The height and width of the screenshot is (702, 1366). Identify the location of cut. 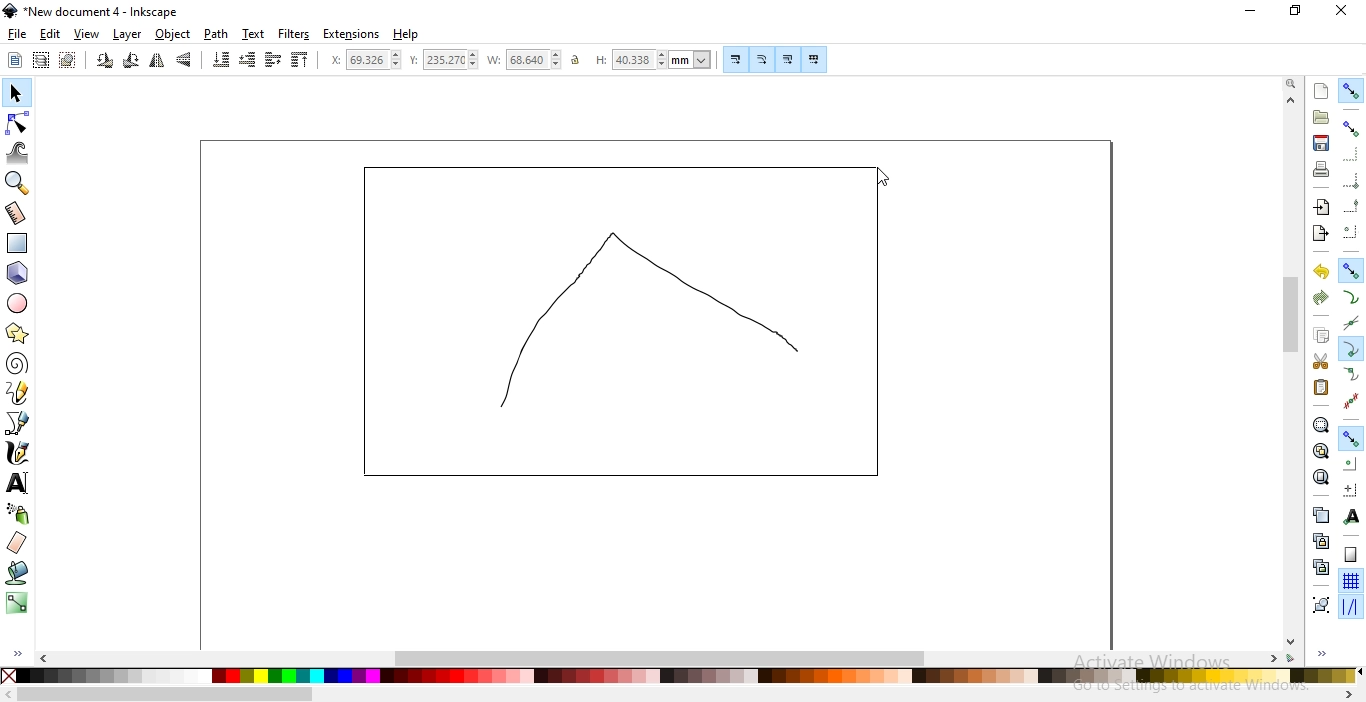
(1320, 362).